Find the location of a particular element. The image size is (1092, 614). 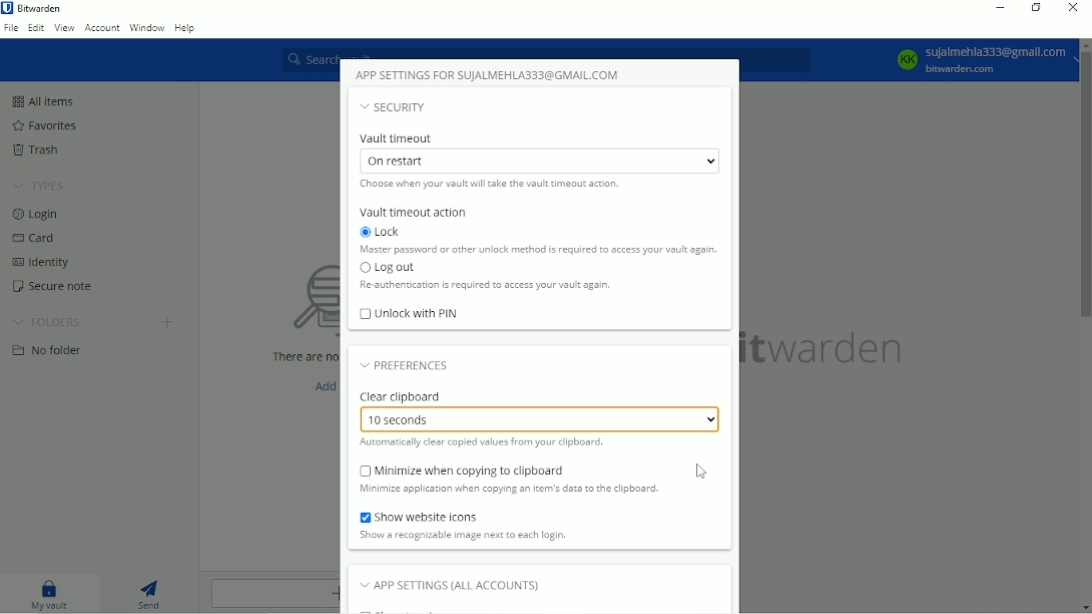

Window is located at coordinates (147, 27).